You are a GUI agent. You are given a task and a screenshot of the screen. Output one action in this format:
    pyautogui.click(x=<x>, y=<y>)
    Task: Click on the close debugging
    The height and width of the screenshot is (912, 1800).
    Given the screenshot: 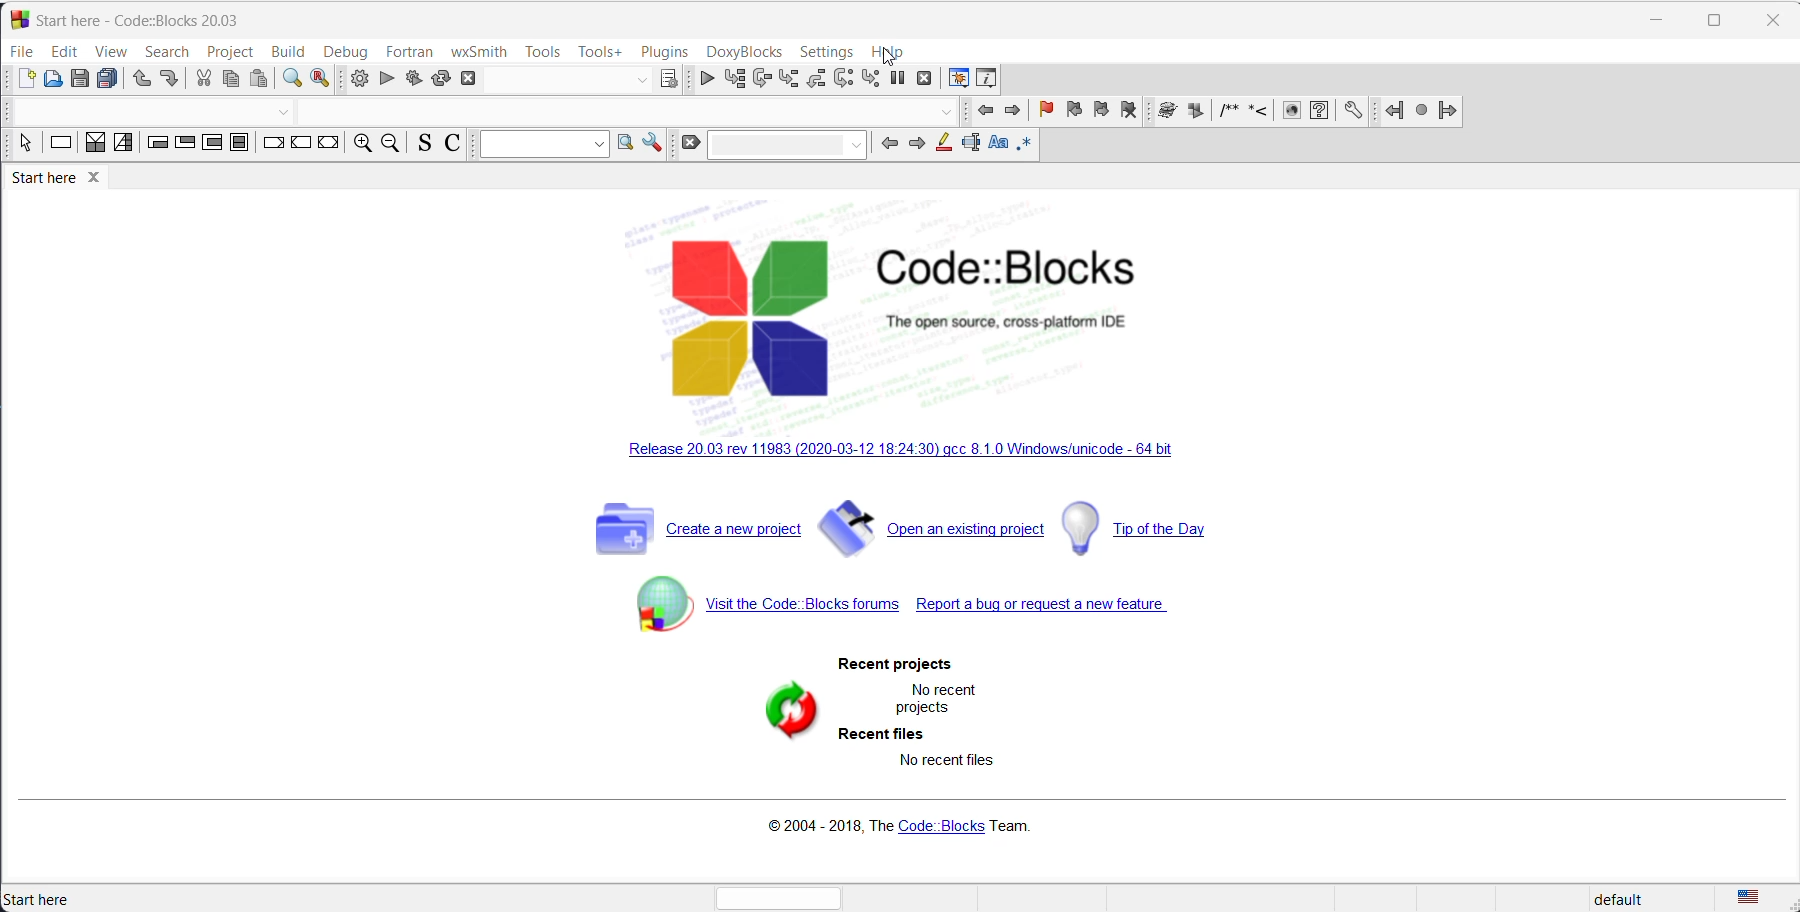 What is the action you would take?
    pyautogui.click(x=923, y=78)
    